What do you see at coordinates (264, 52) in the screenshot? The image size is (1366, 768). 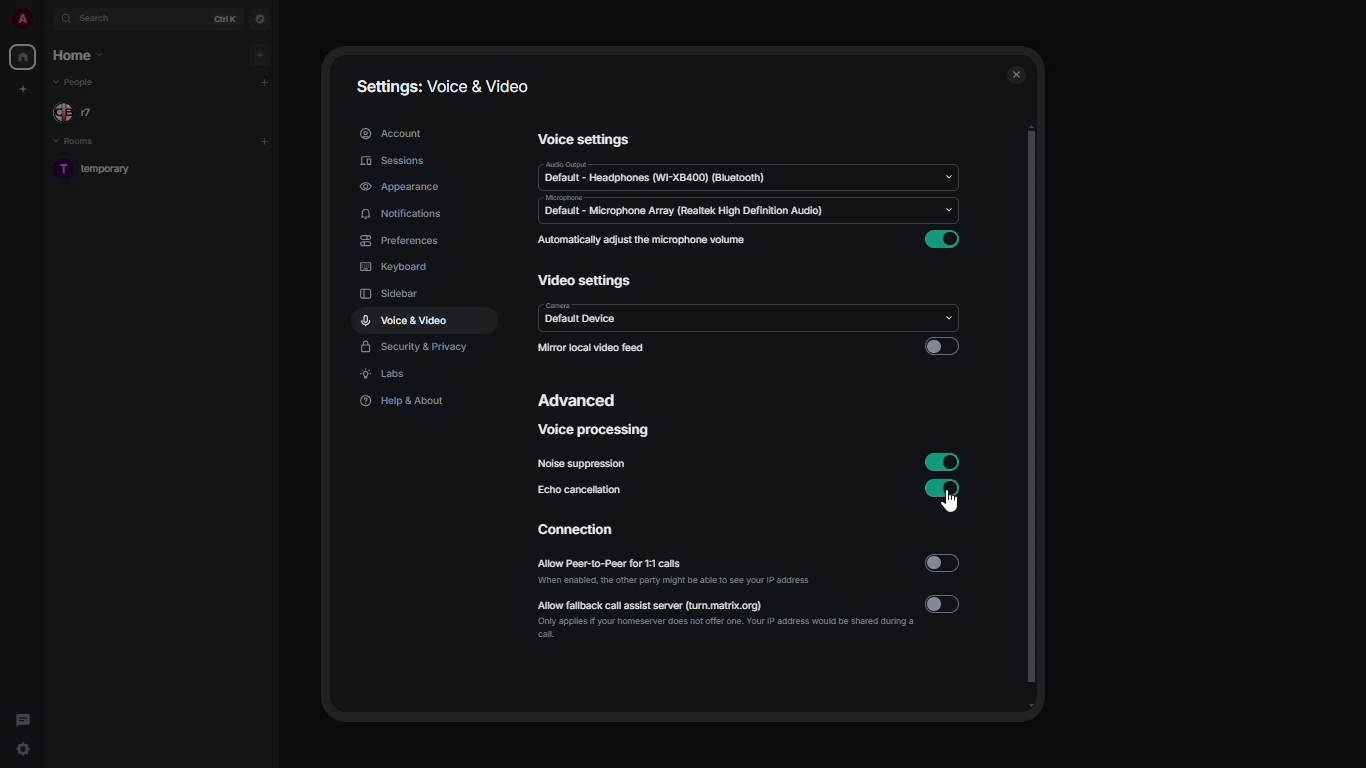 I see `add` at bounding box center [264, 52].